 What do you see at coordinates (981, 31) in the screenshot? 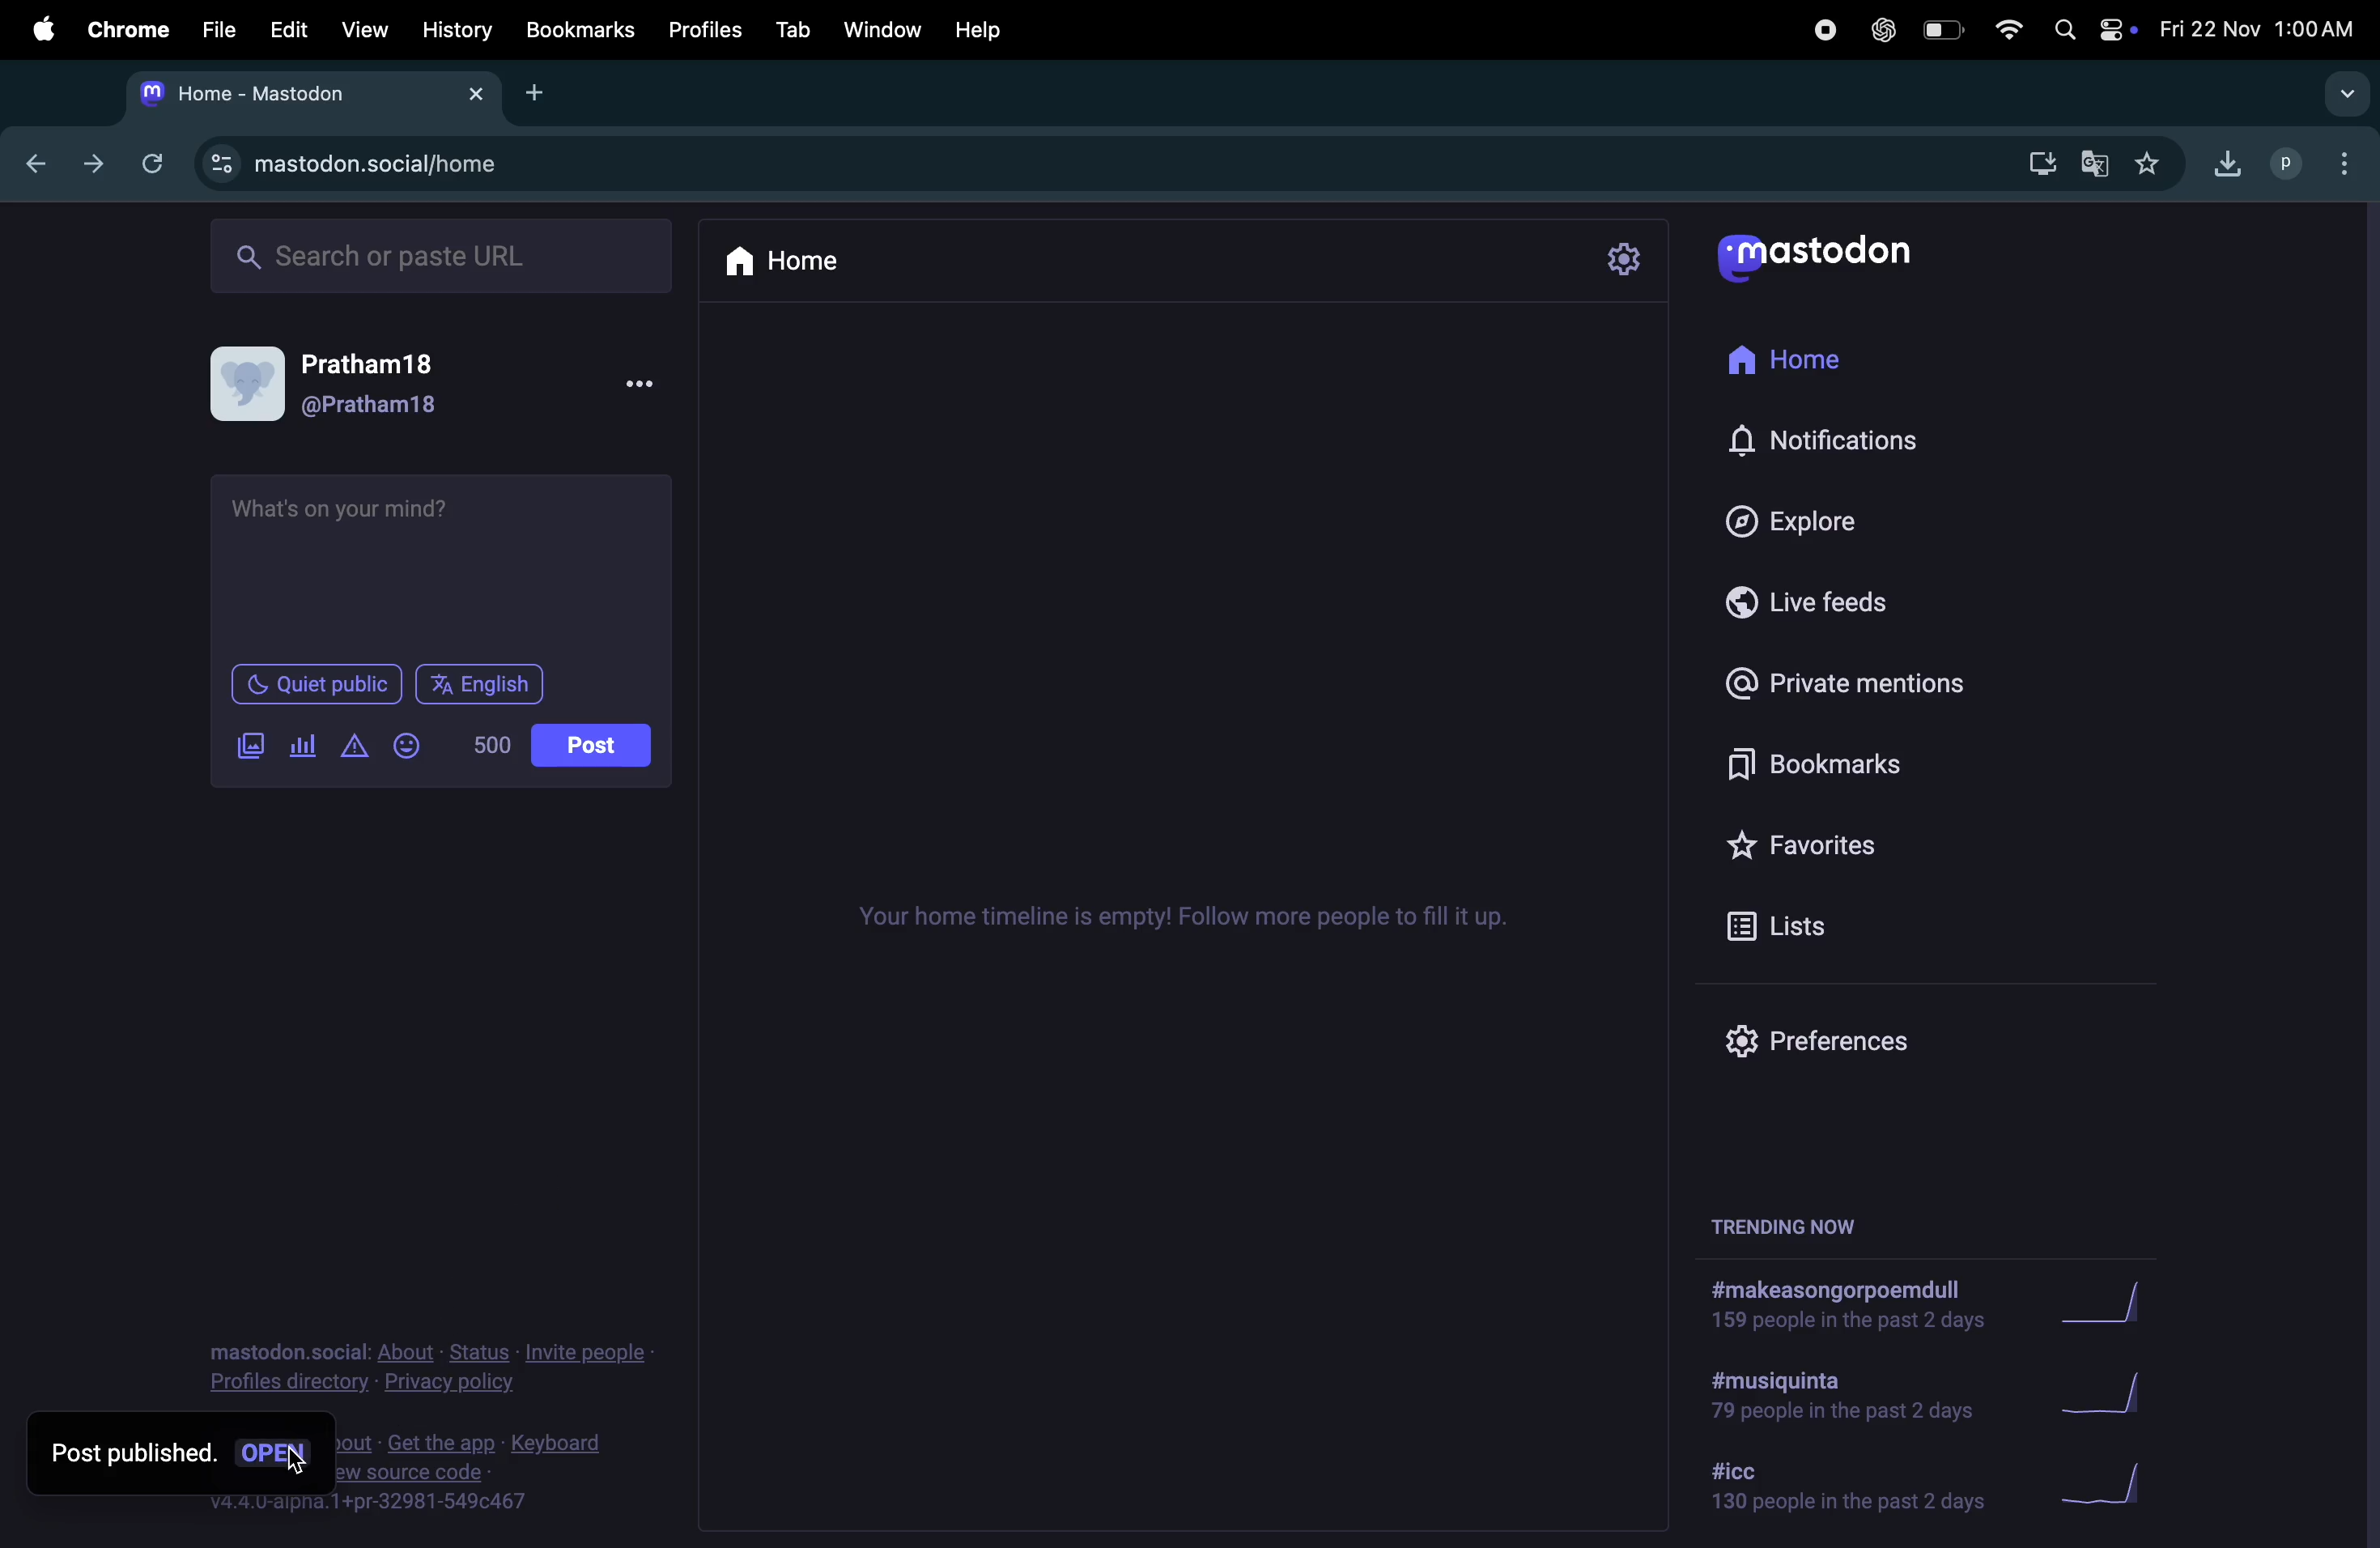
I see `help` at bounding box center [981, 31].